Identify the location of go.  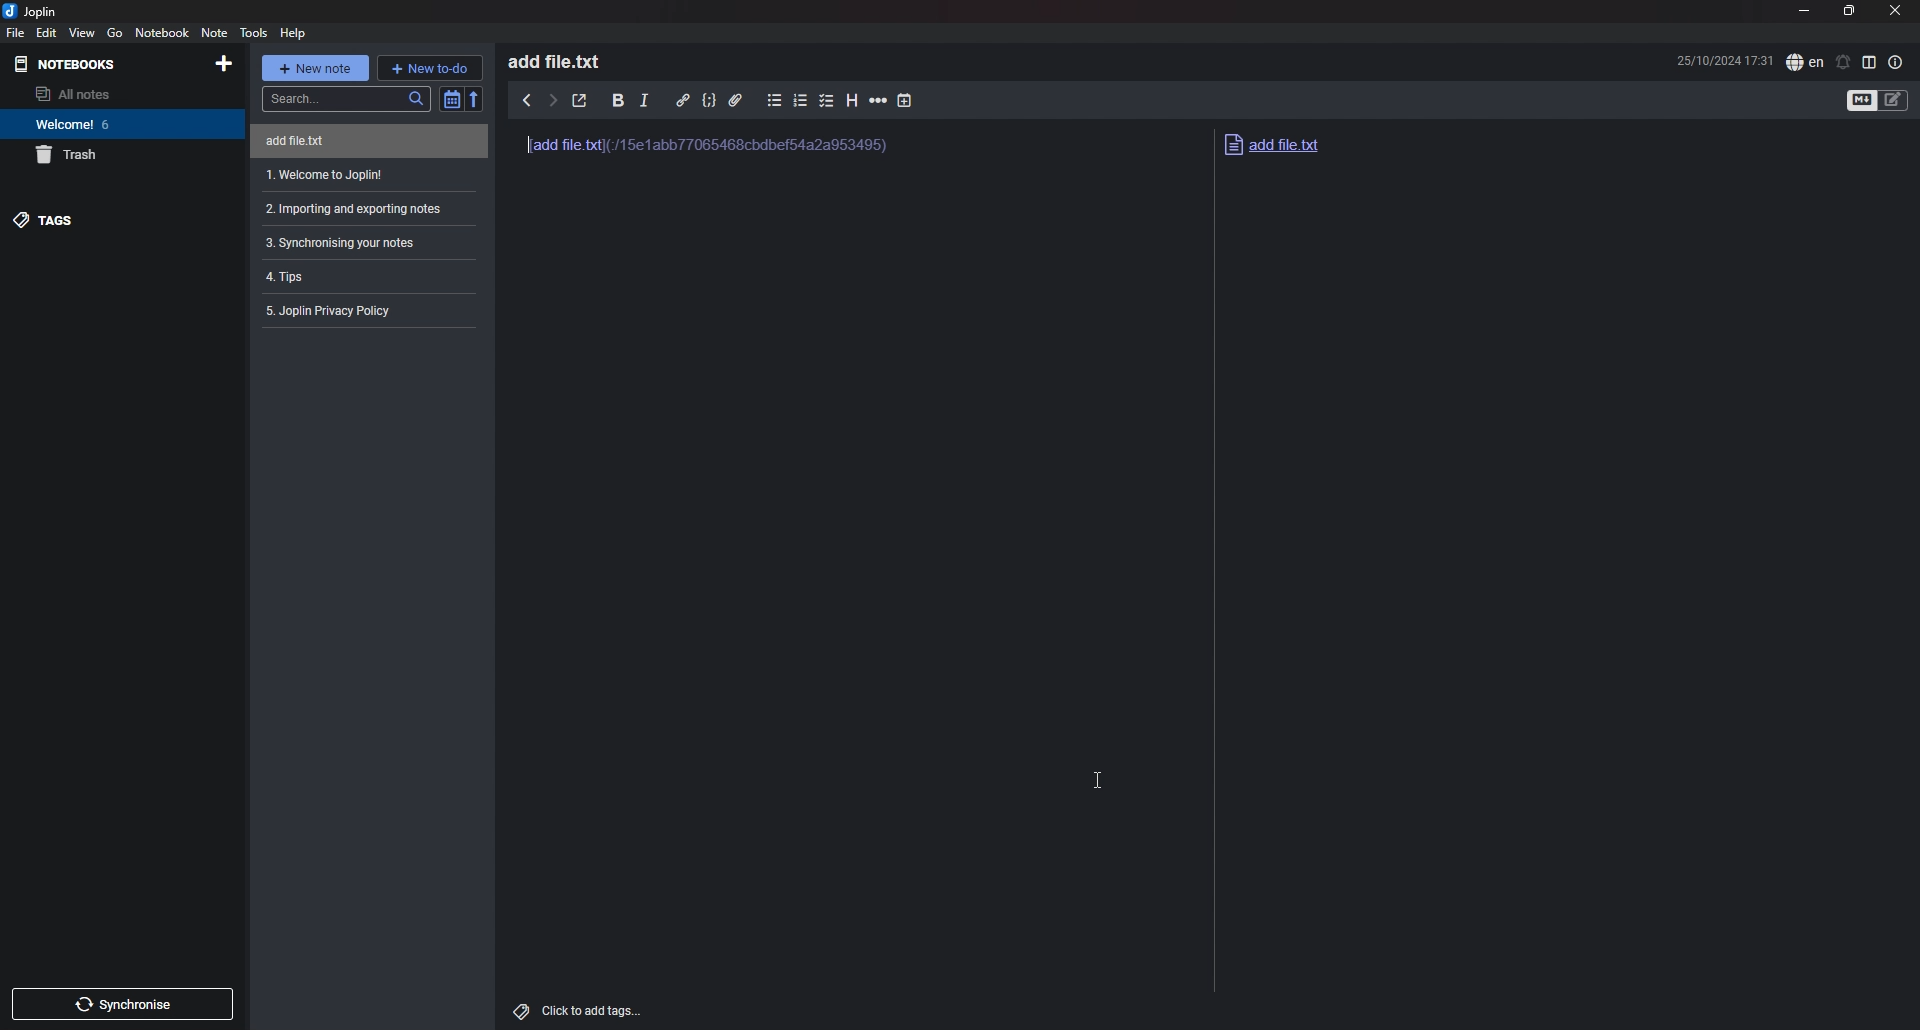
(116, 32).